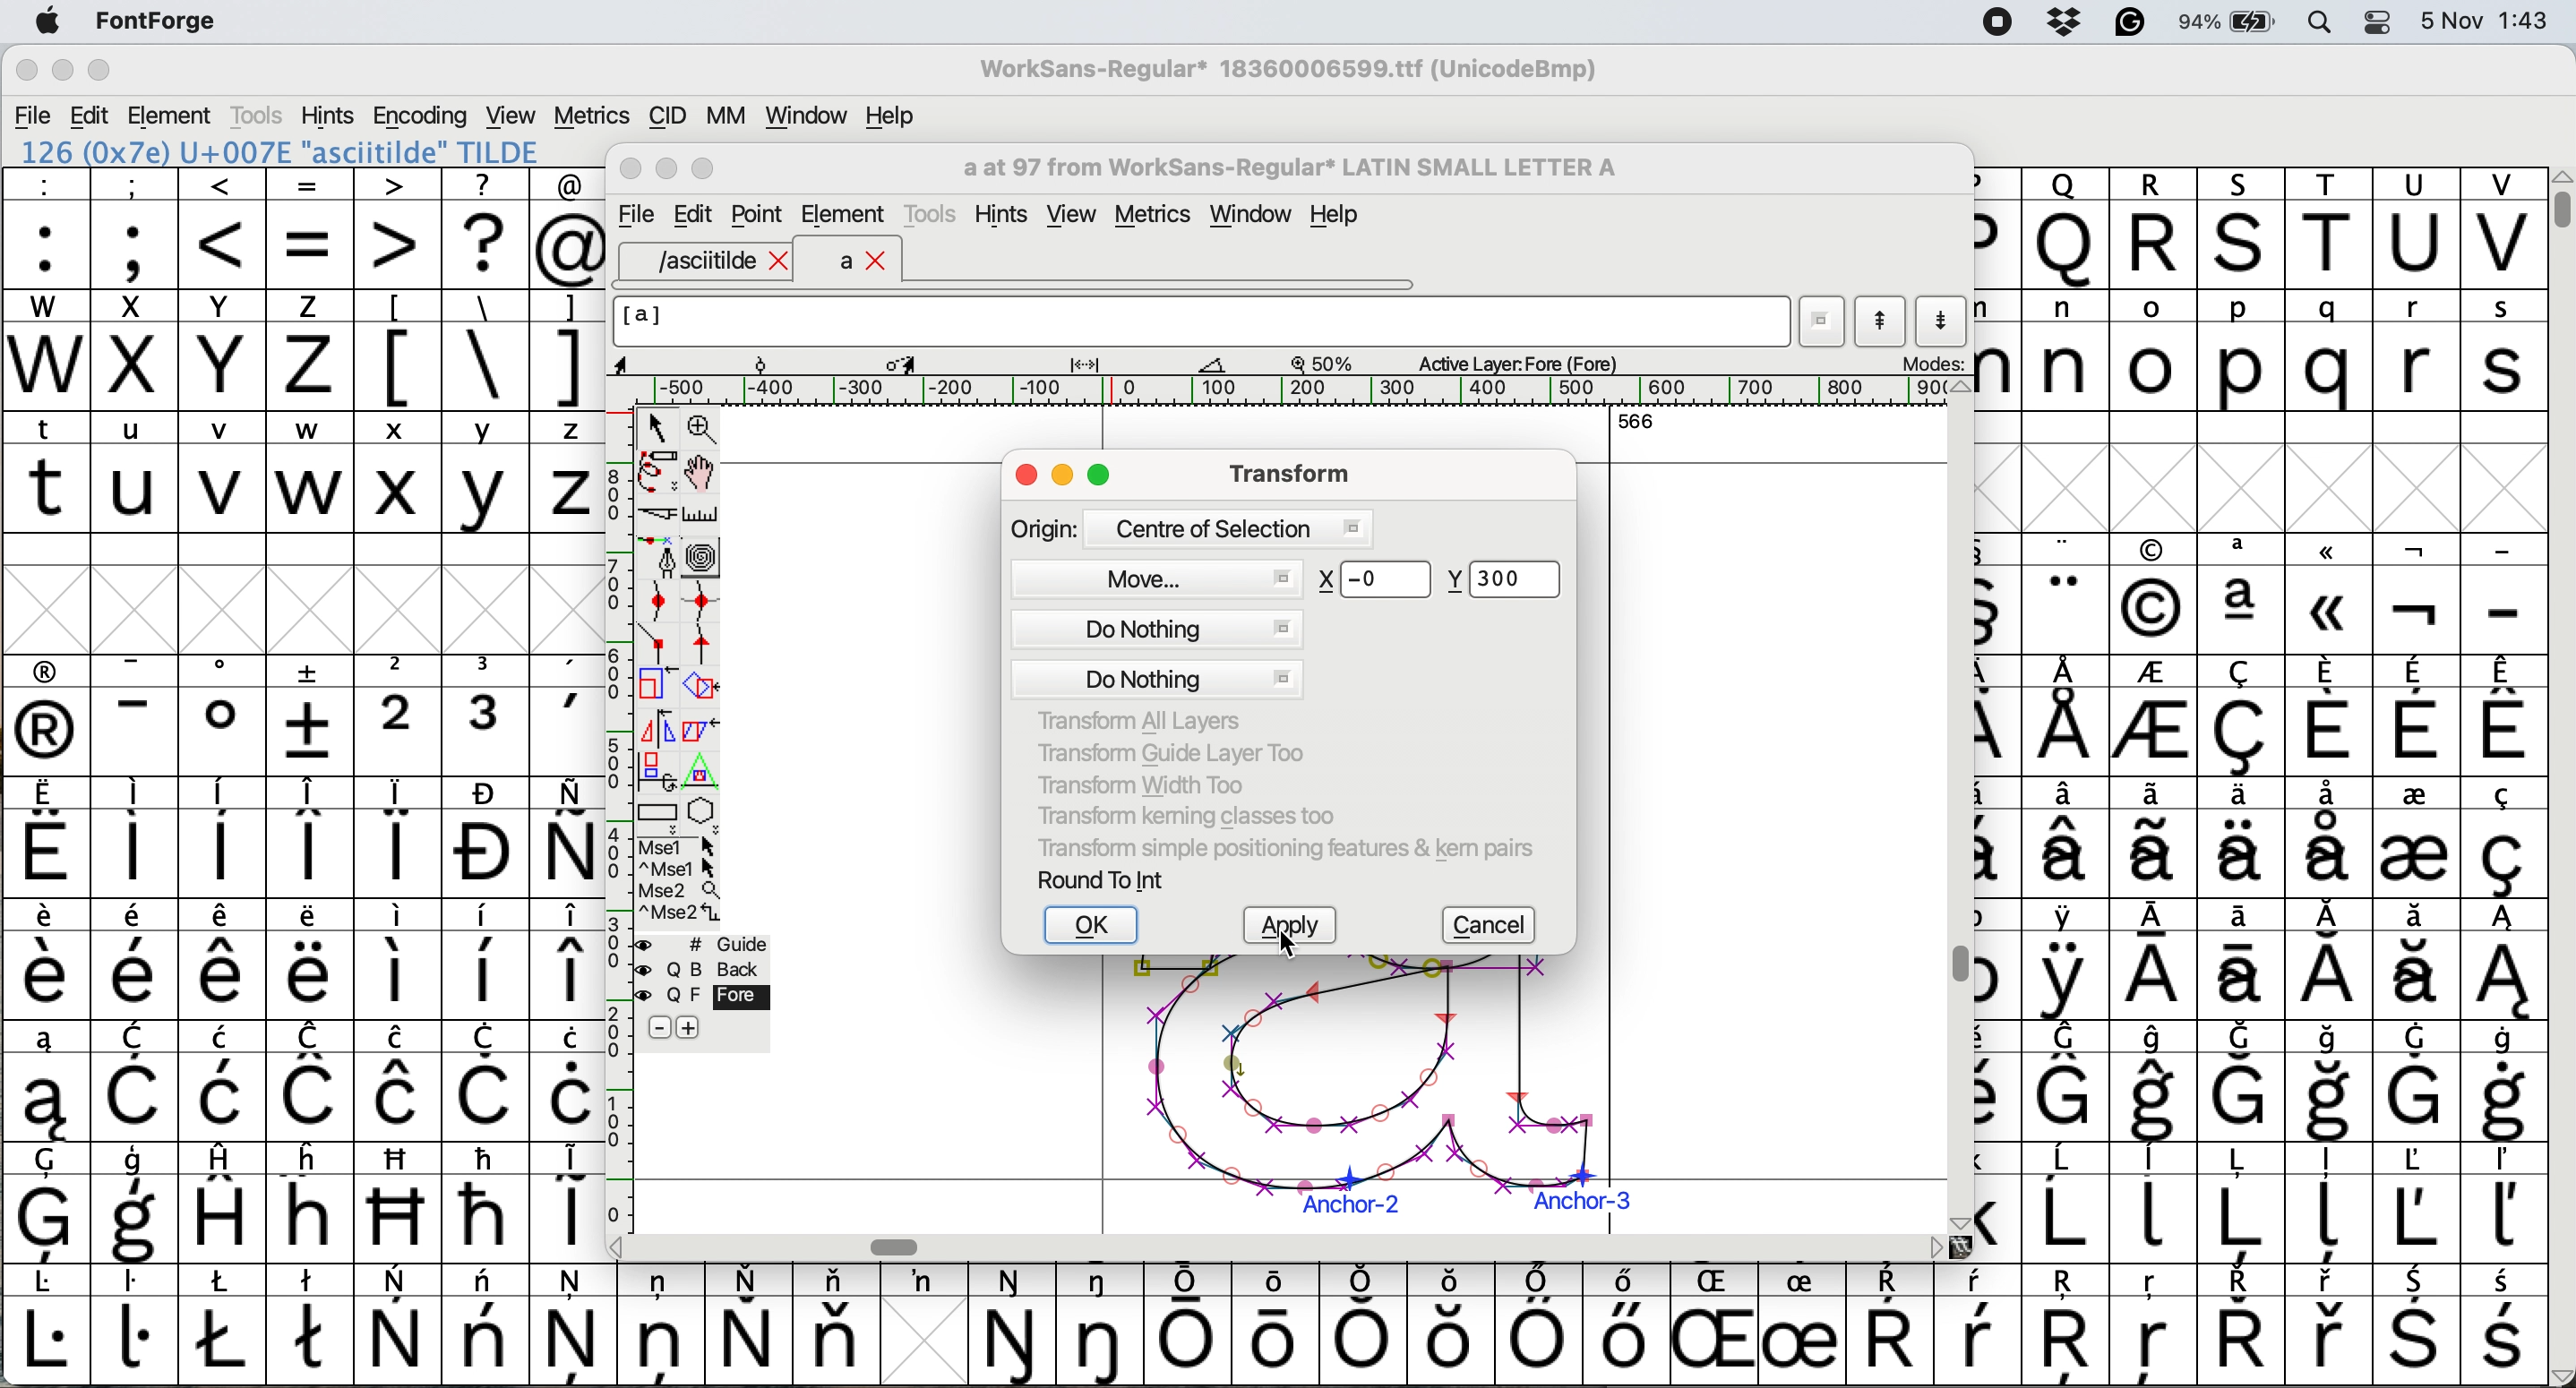 The height and width of the screenshot is (1388, 2576). I want to click on x, so click(397, 472).